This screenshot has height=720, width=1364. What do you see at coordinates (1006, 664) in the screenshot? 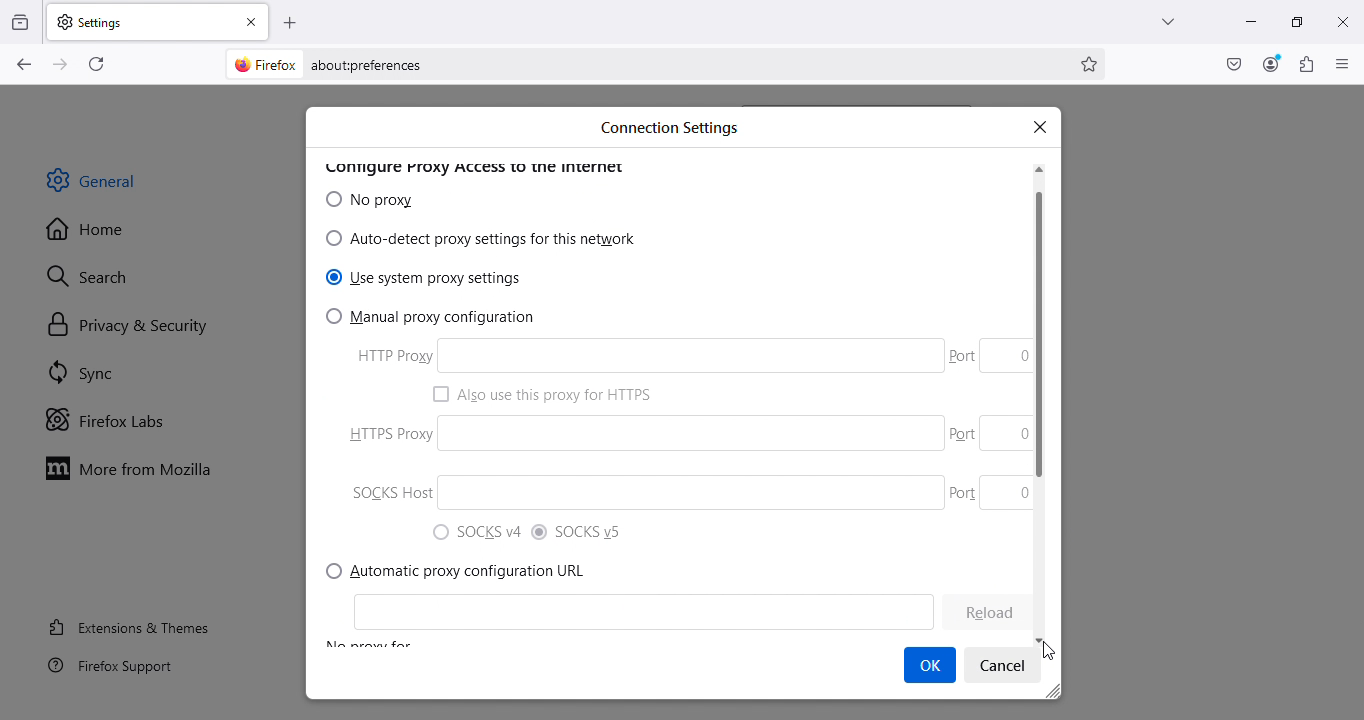
I see `Settings` at bounding box center [1006, 664].